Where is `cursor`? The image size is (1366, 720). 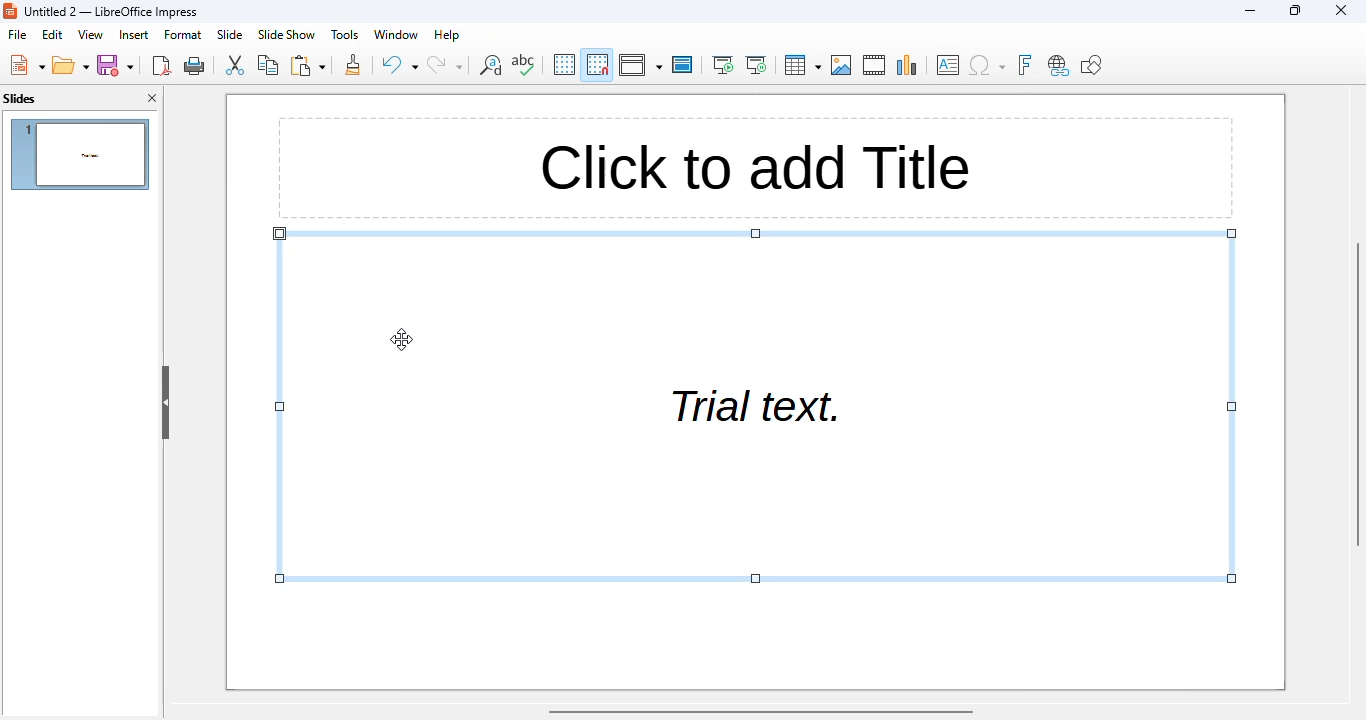 cursor is located at coordinates (402, 339).